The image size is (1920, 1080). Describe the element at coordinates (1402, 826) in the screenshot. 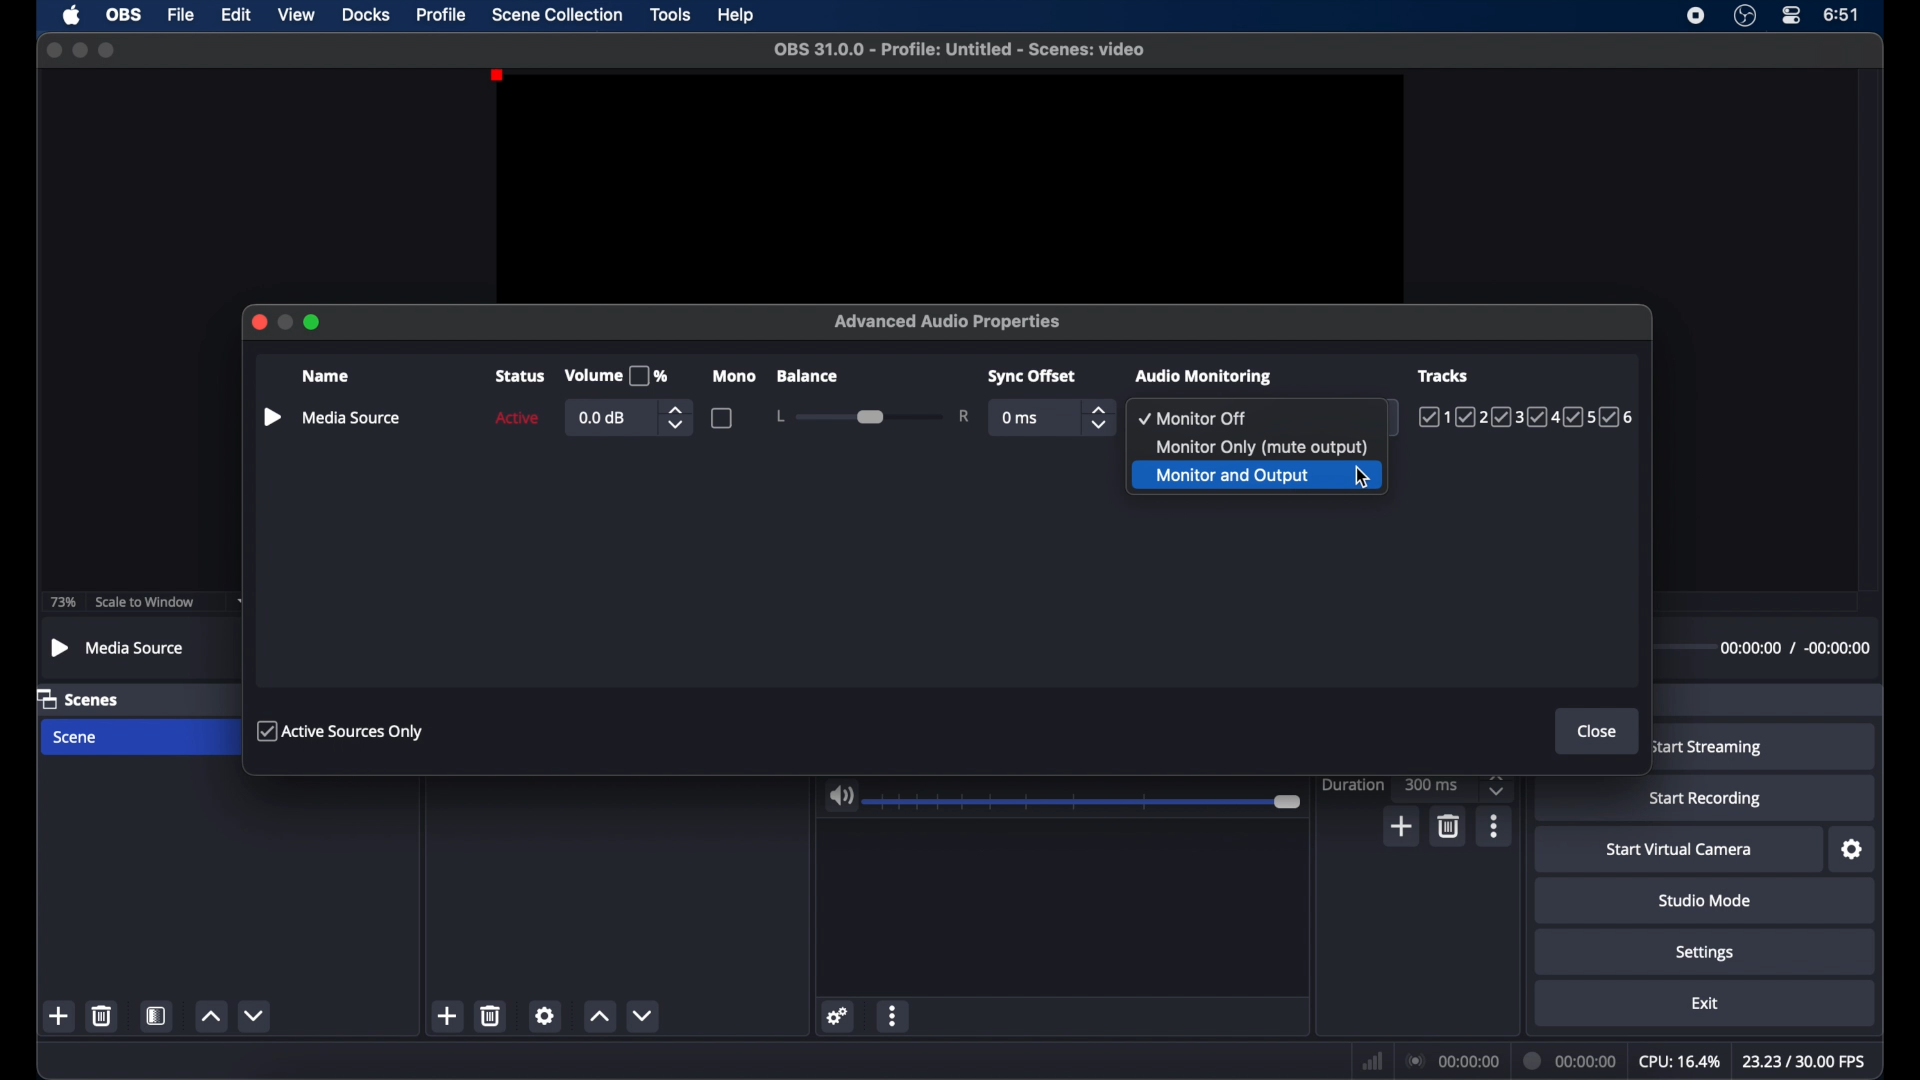

I see `add` at that location.